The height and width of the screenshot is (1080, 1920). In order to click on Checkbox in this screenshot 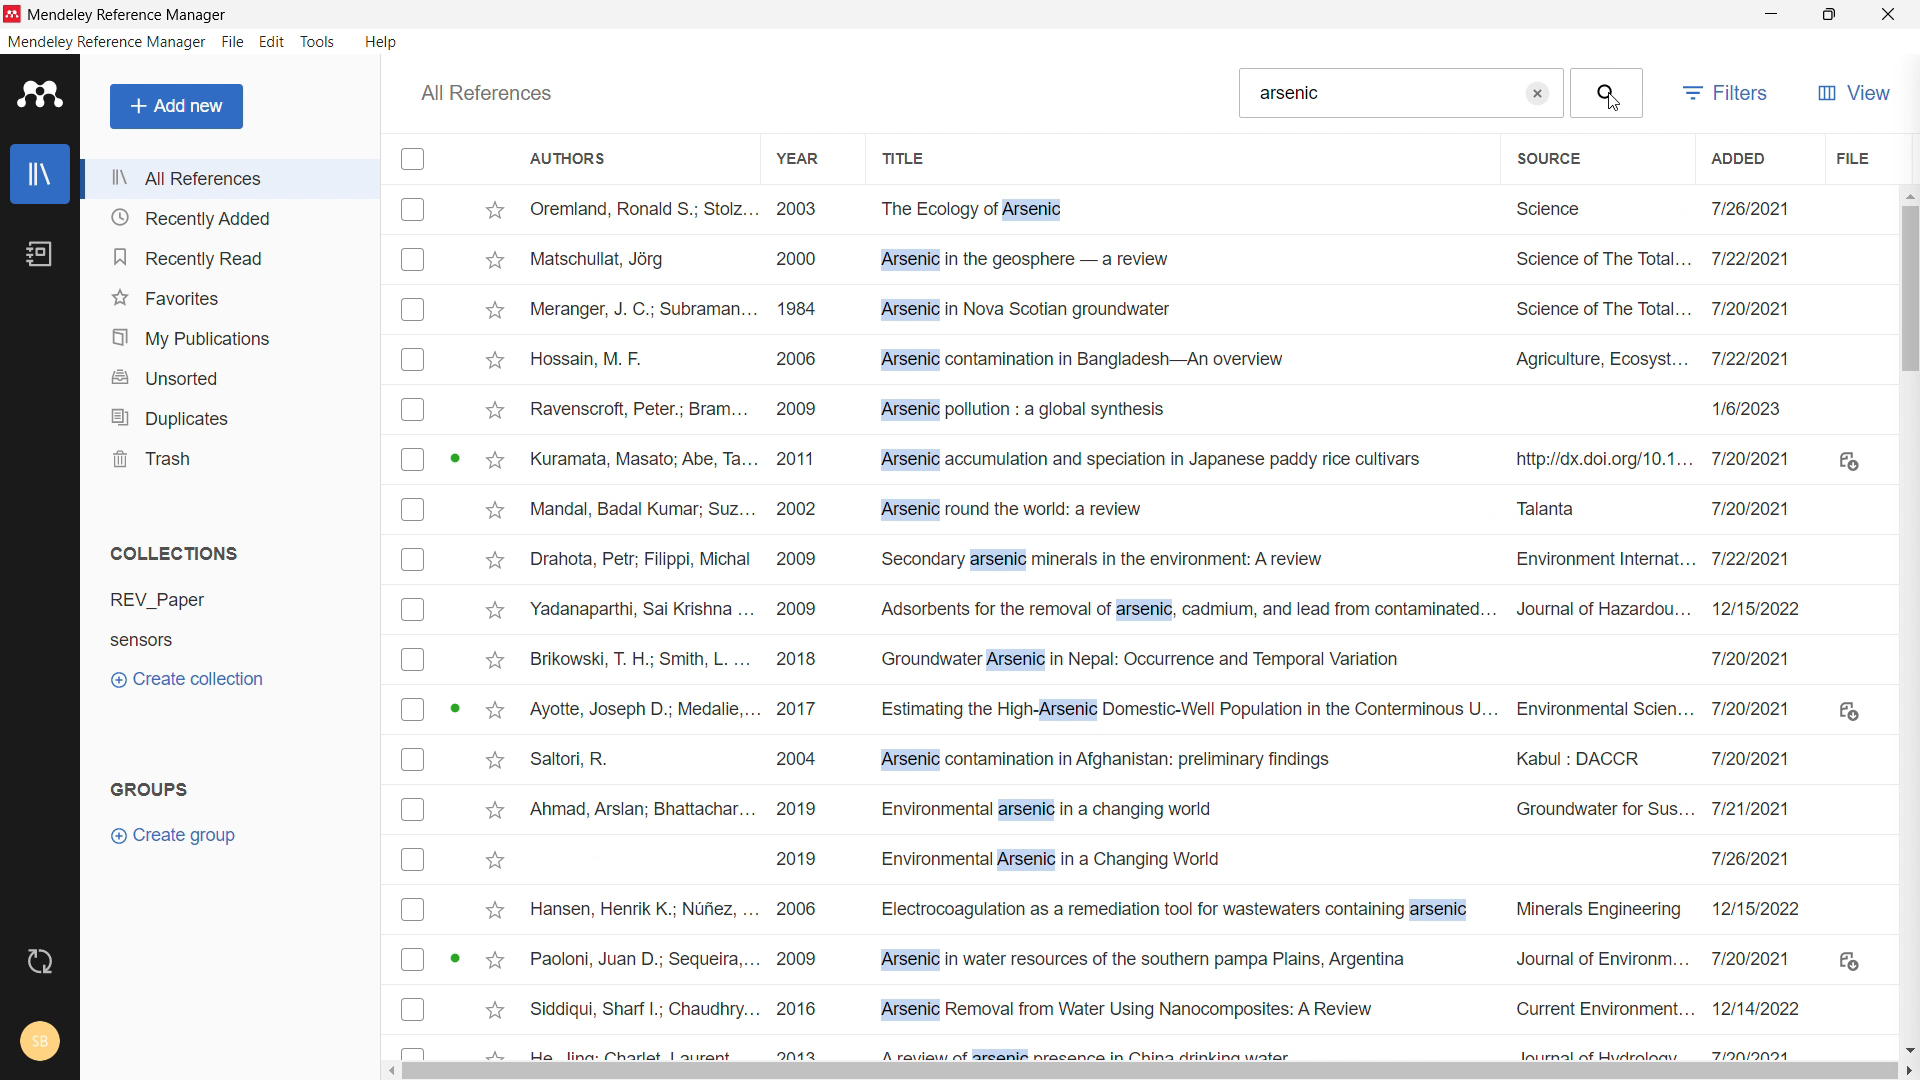, I will do `click(414, 659)`.